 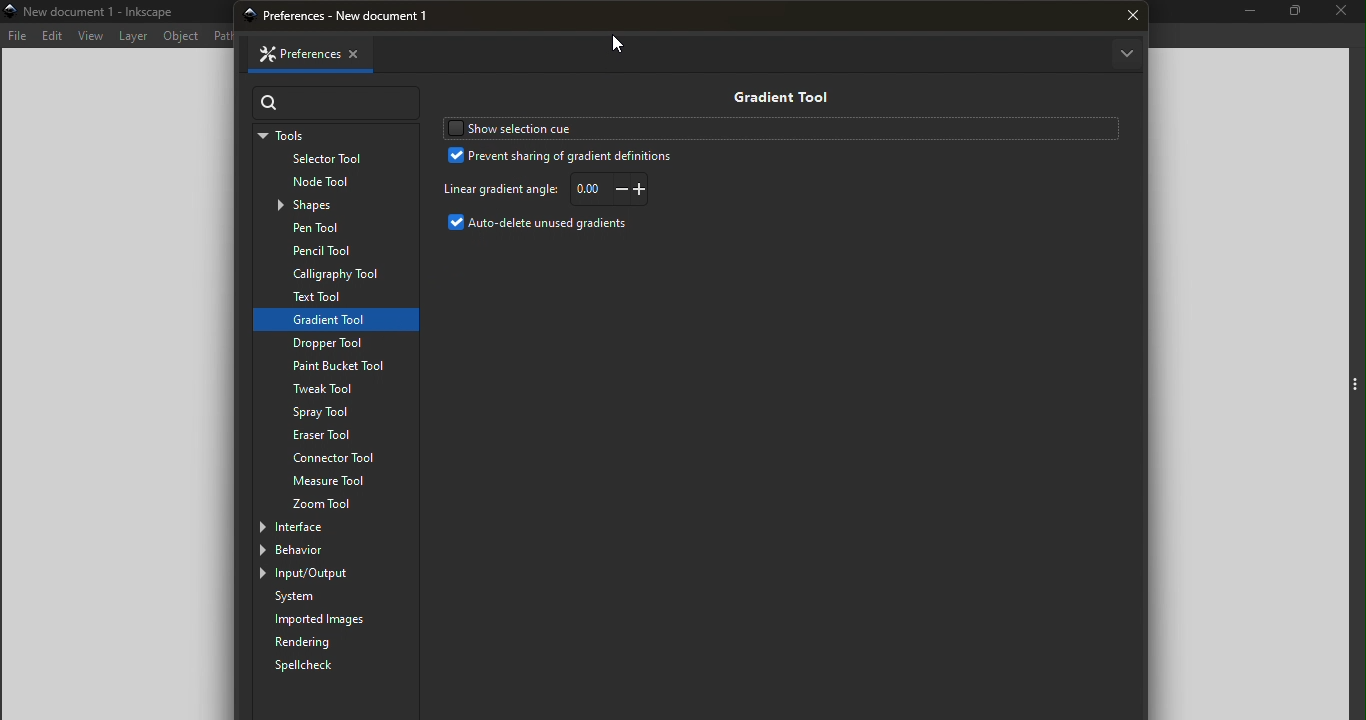 What do you see at coordinates (333, 136) in the screenshot?
I see `Tools` at bounding box center [333, 136].